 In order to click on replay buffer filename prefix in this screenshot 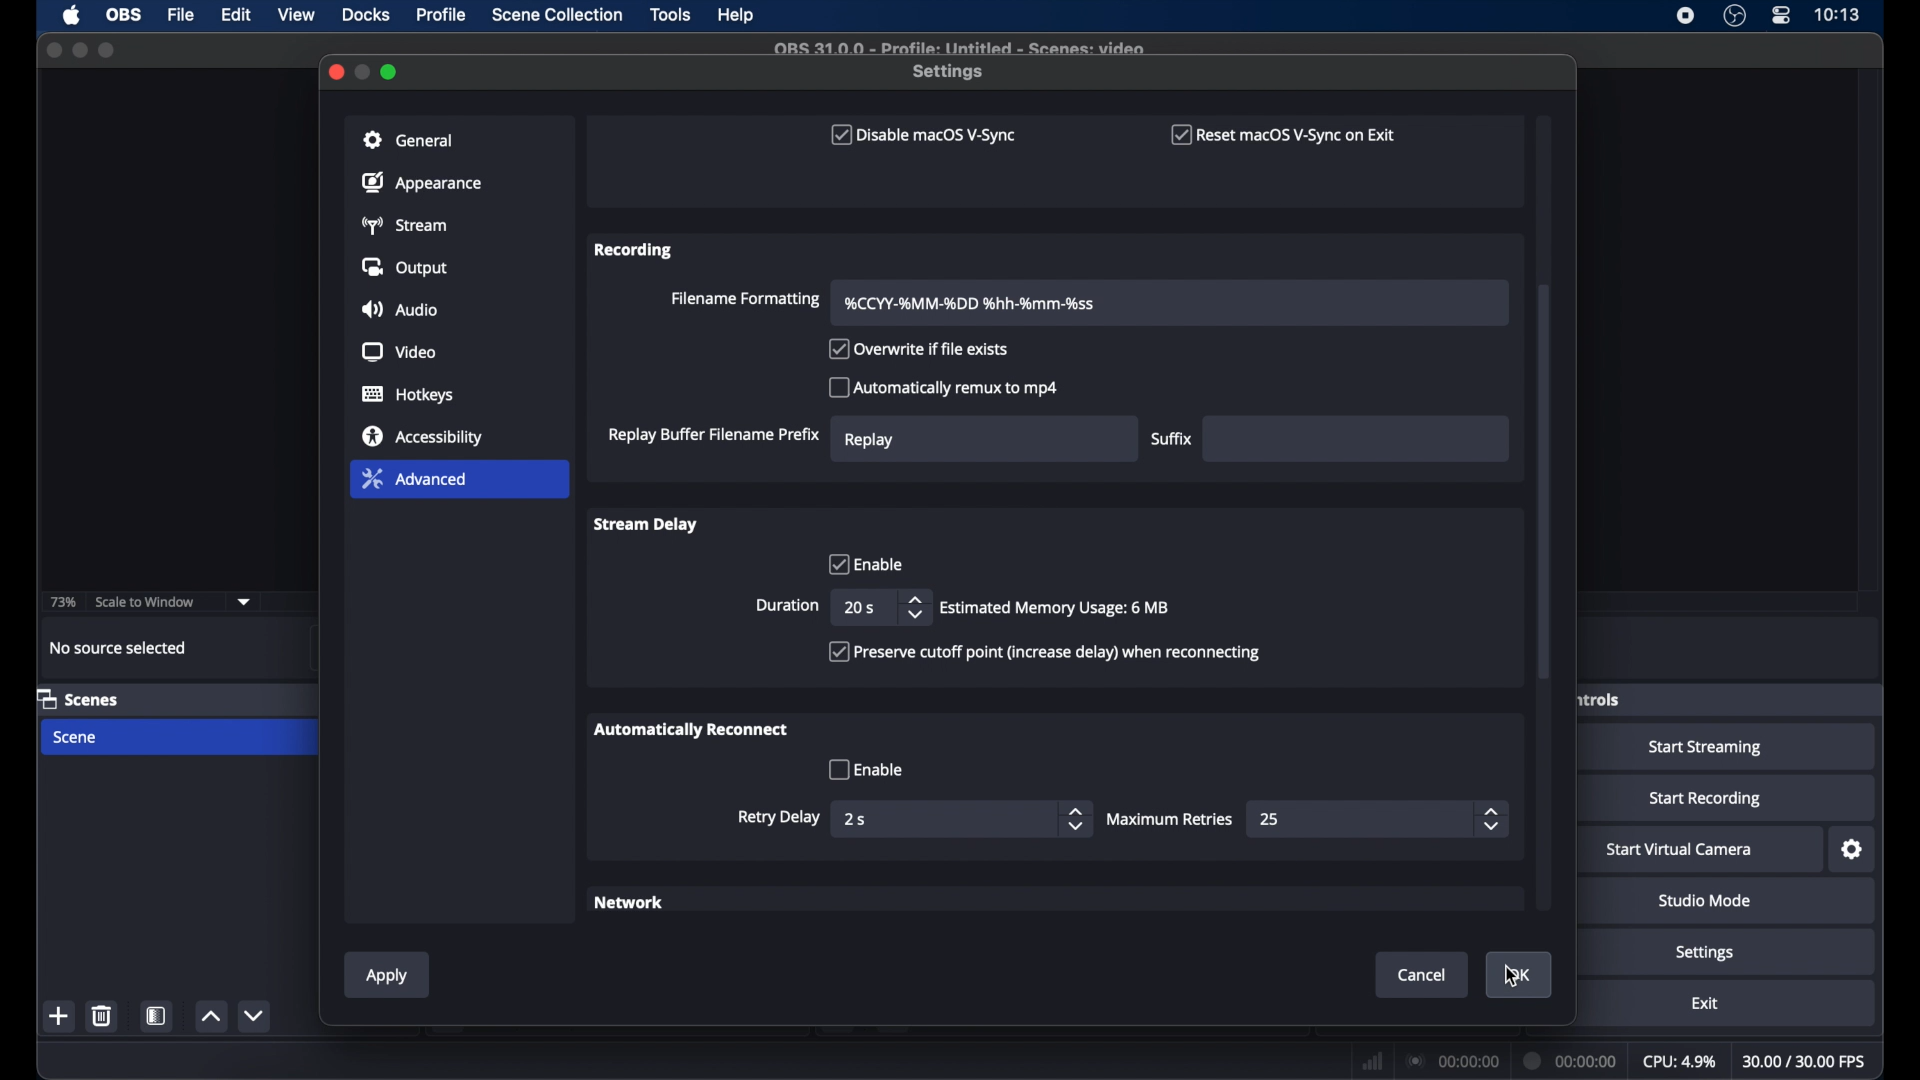, I will do `click(713, 435)`.